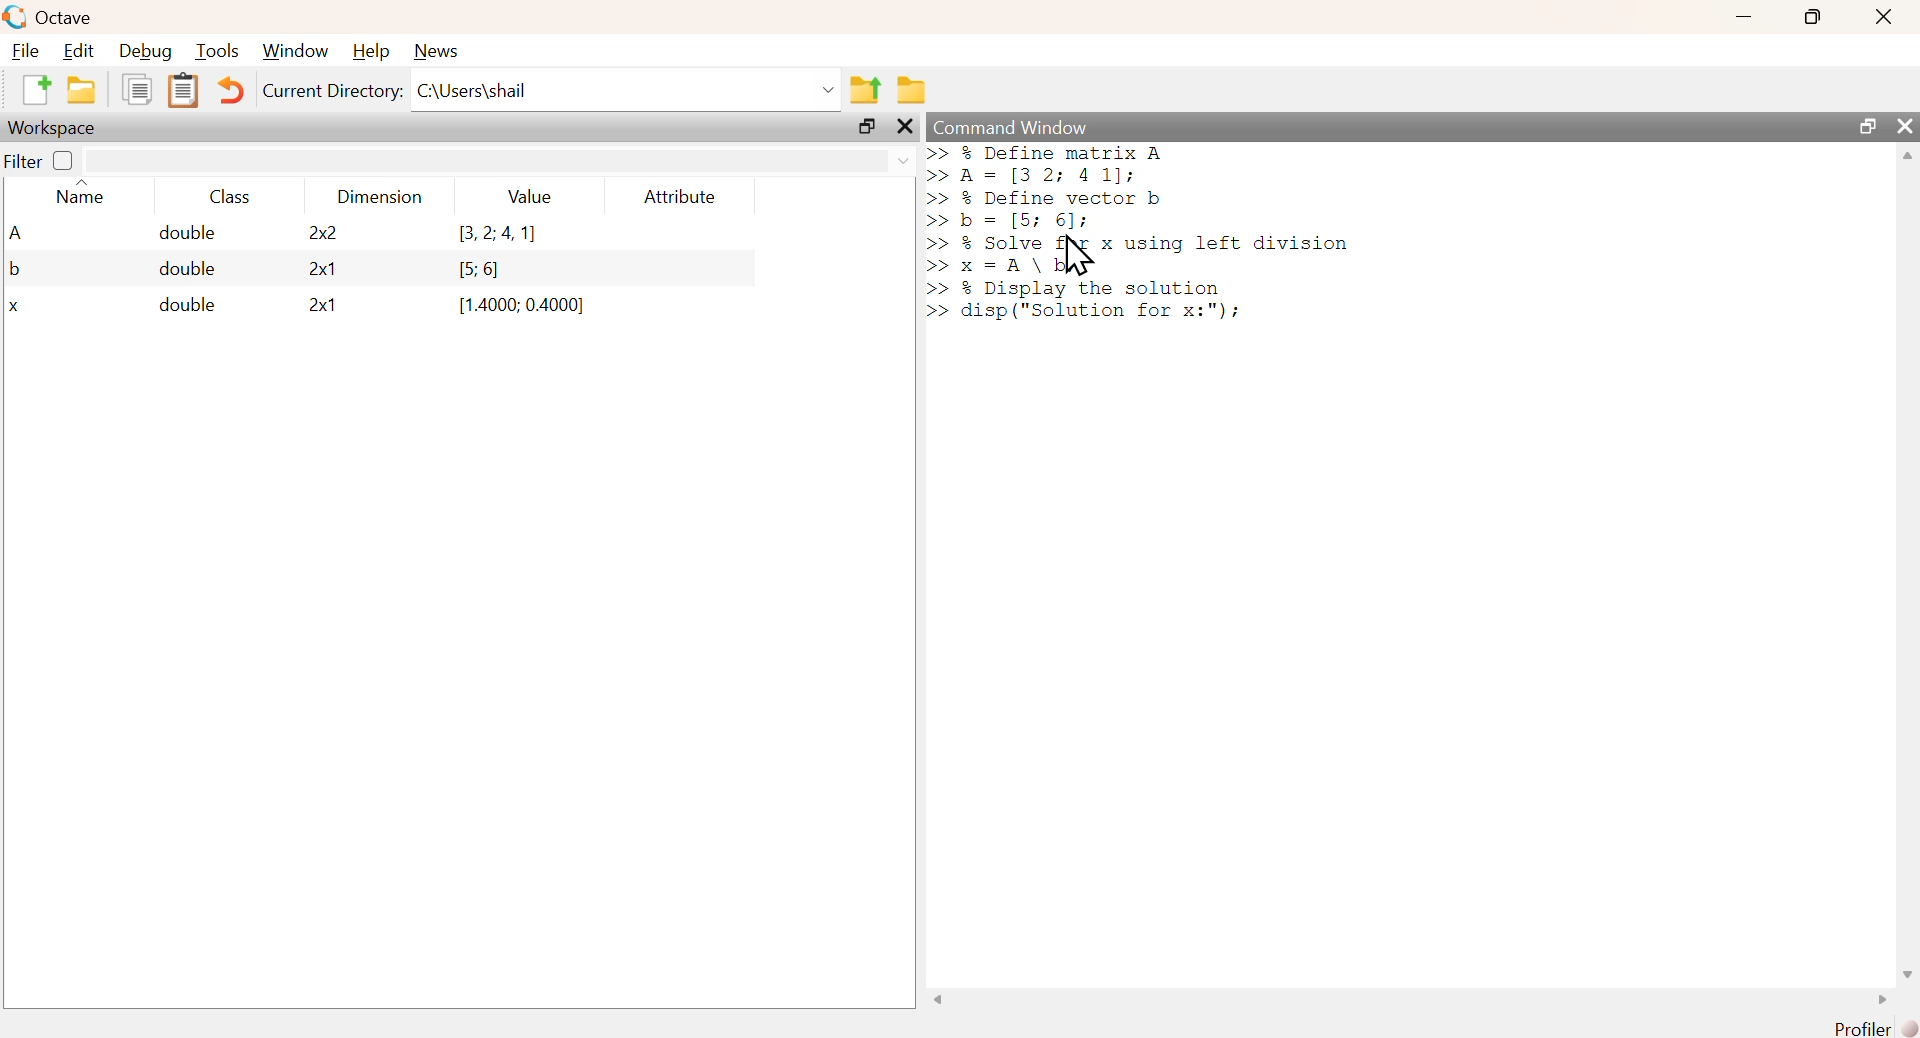 This screenshot has height=1038, width=1920. I want to click on tools, so click(219, 51).